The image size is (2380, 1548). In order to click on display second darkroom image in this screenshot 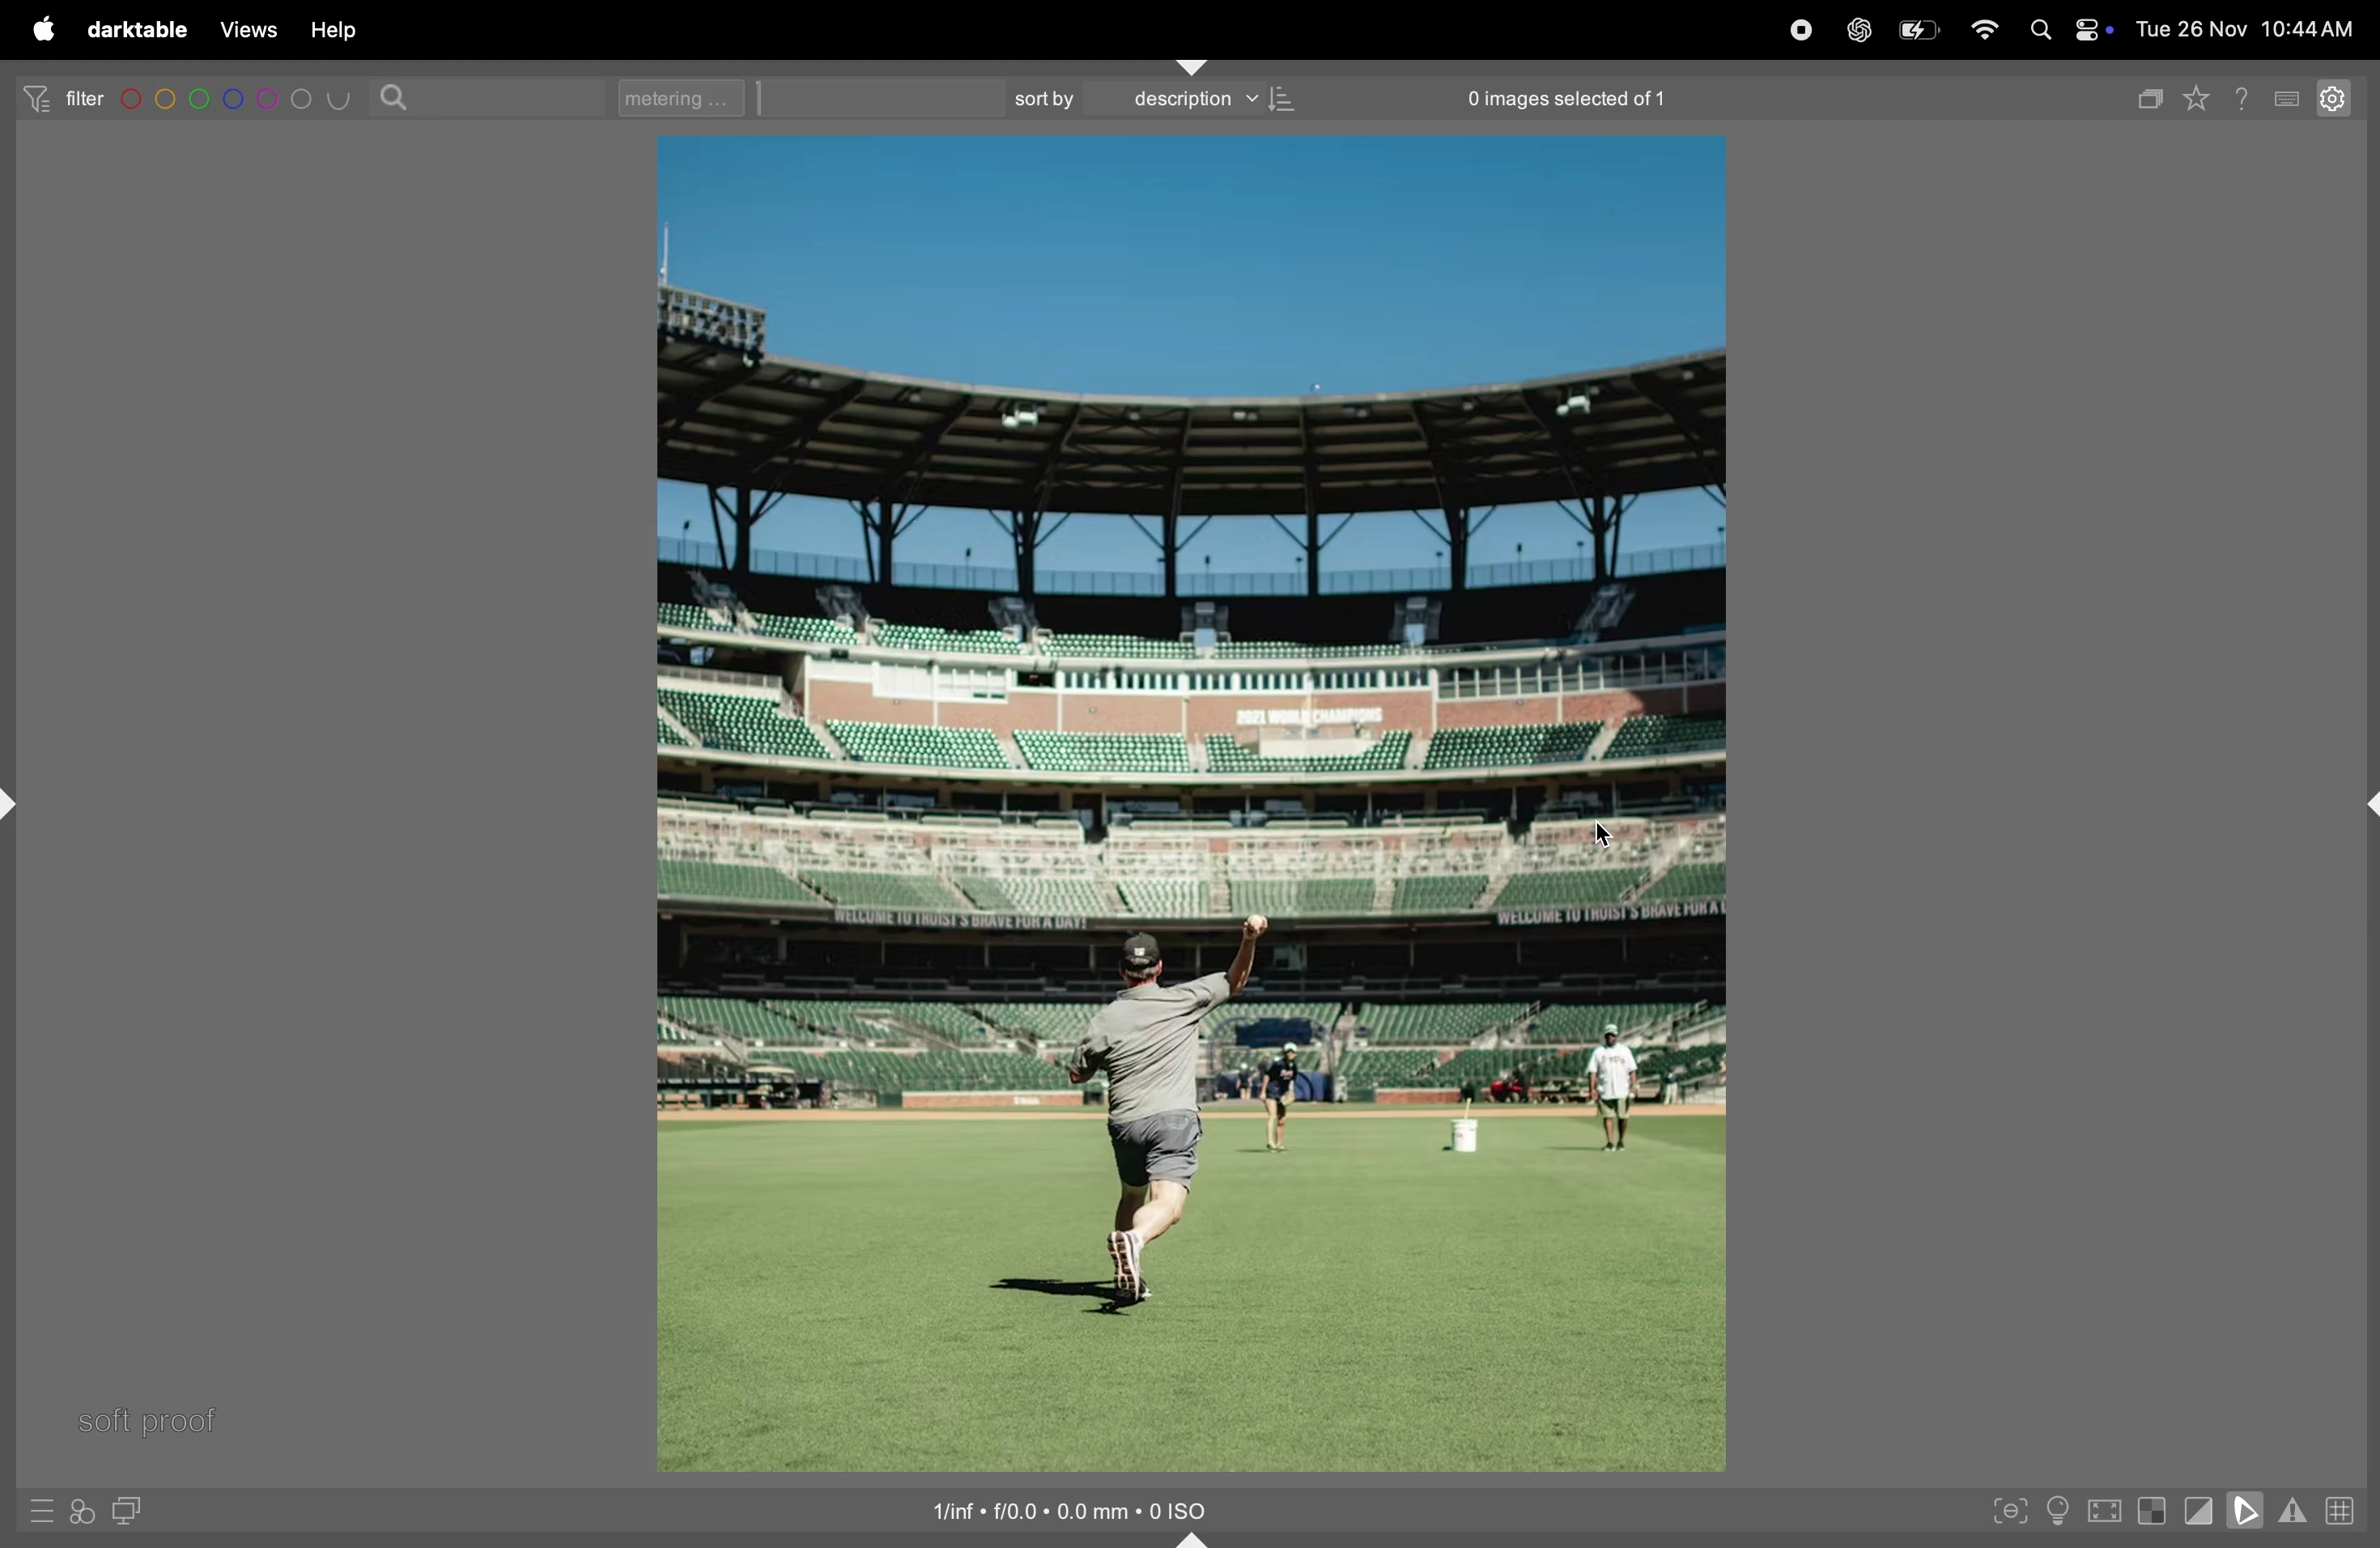, I will do `click(133, 1514)`.